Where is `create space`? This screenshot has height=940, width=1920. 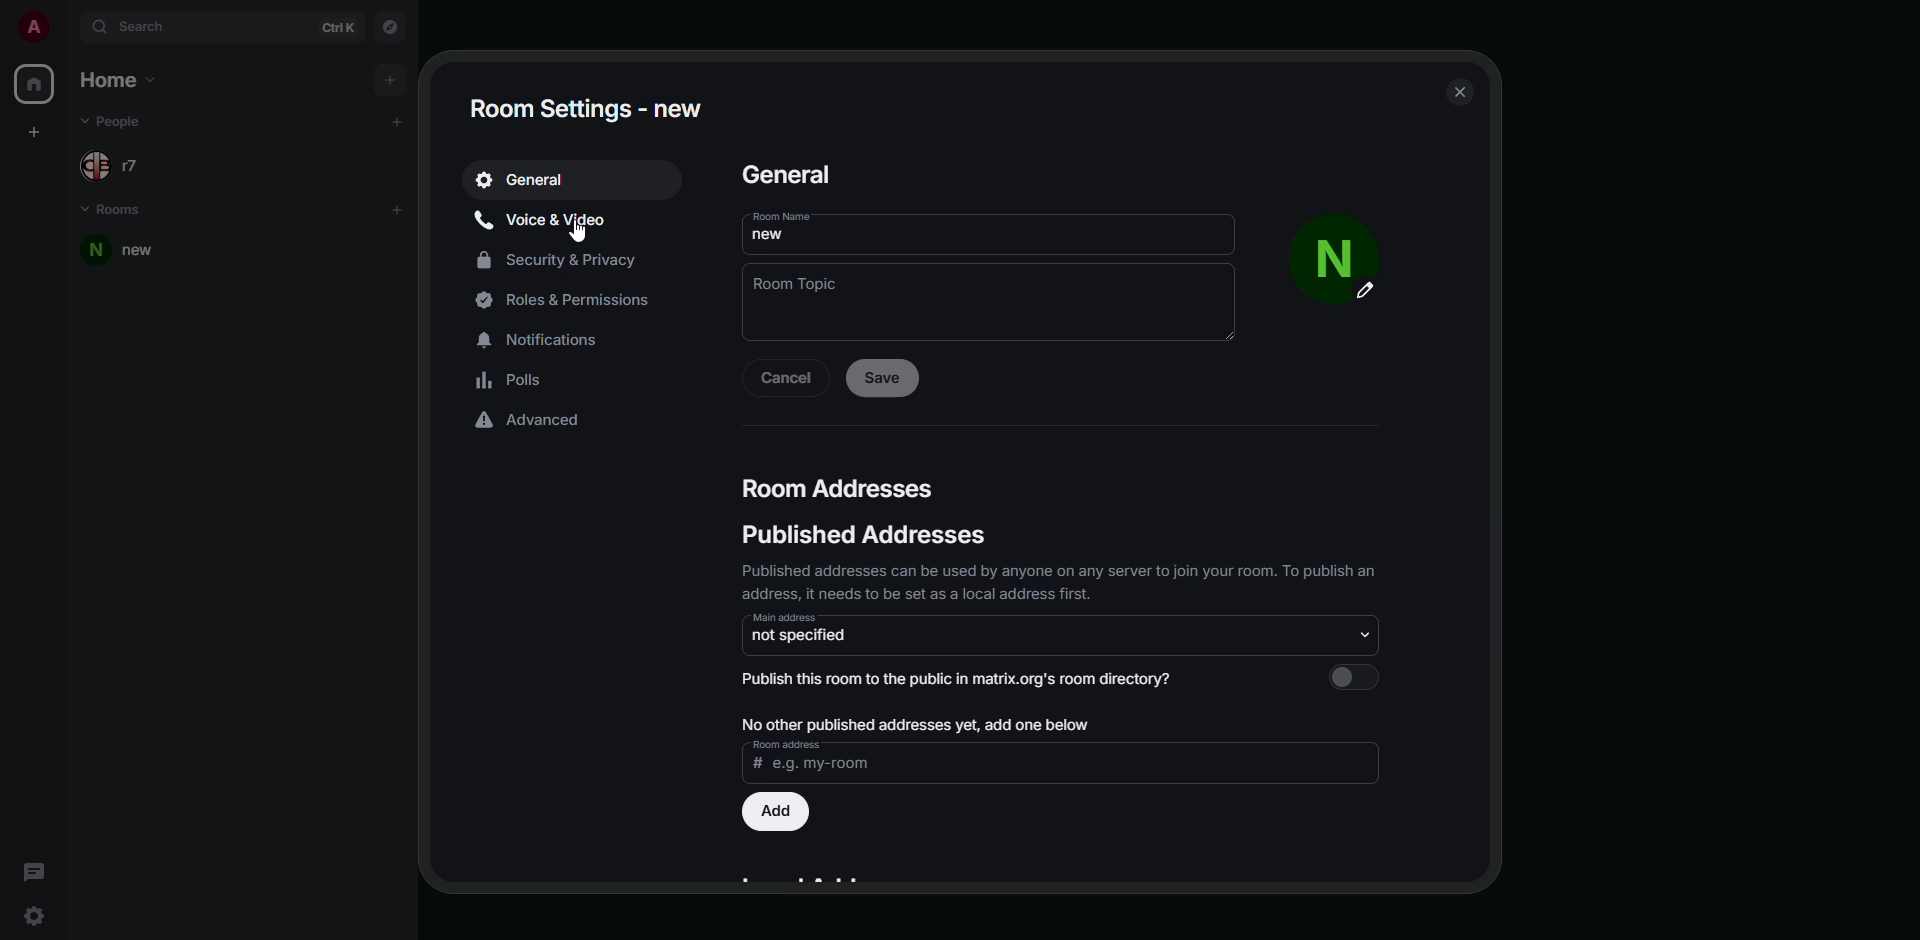 create space is located at coordinates (34, 131).